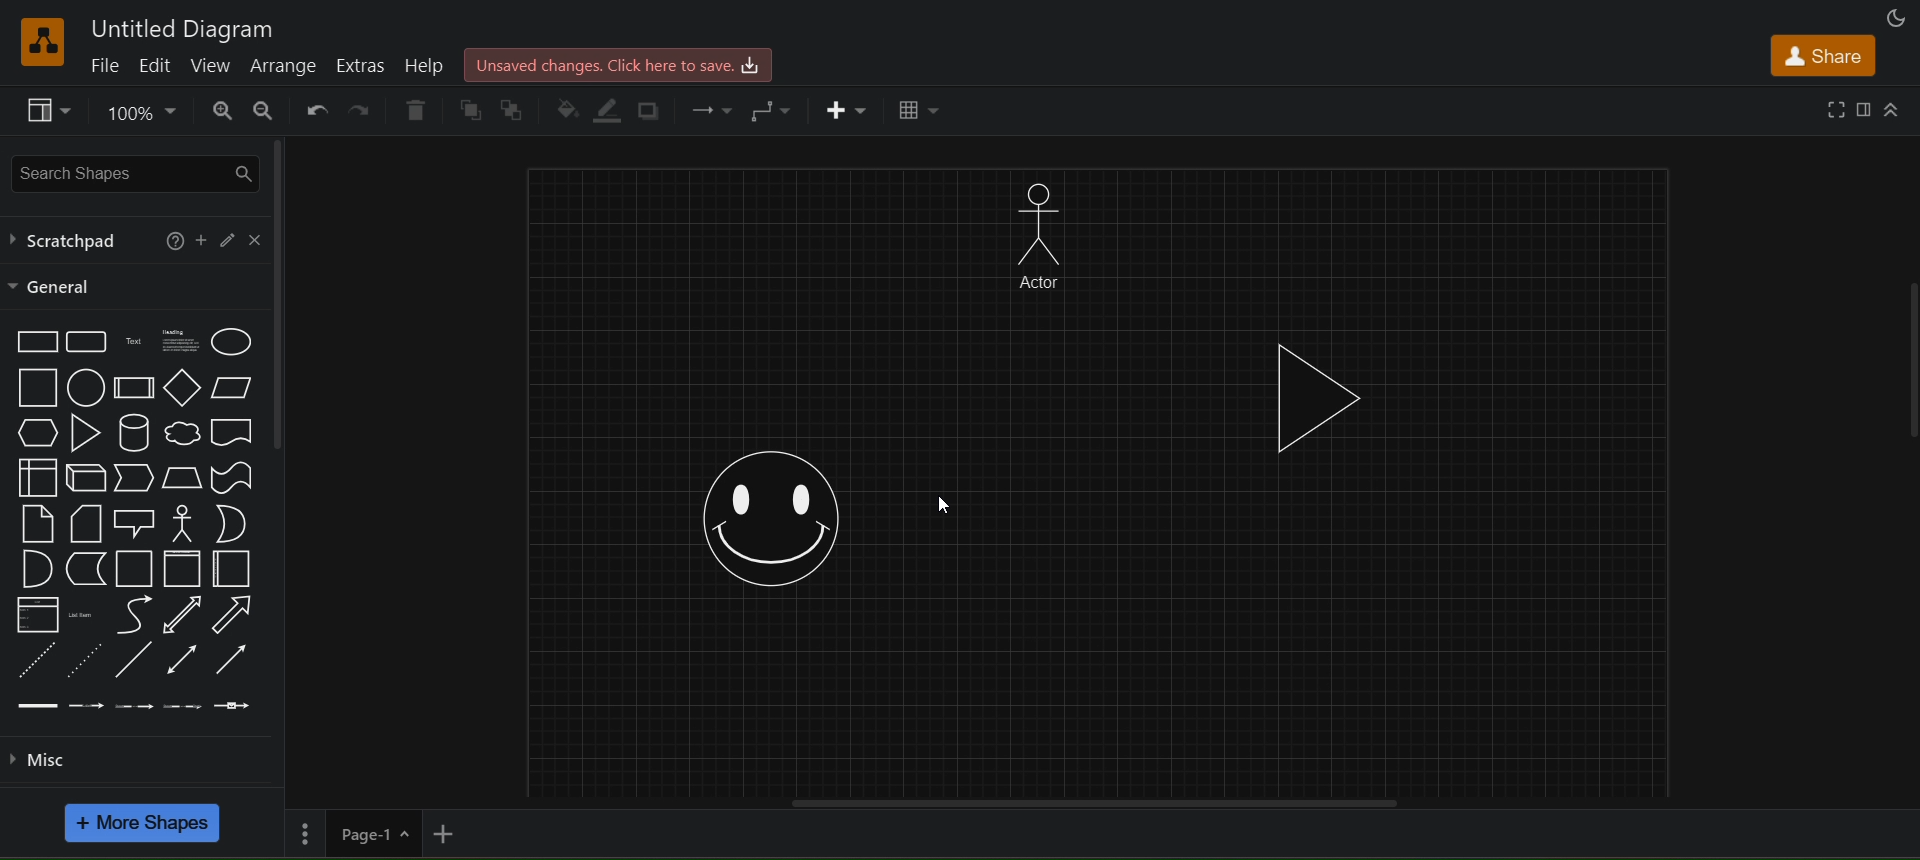 The width and height of the screenshot is (1920, 860). I want to click on insert , so click(848, 111).